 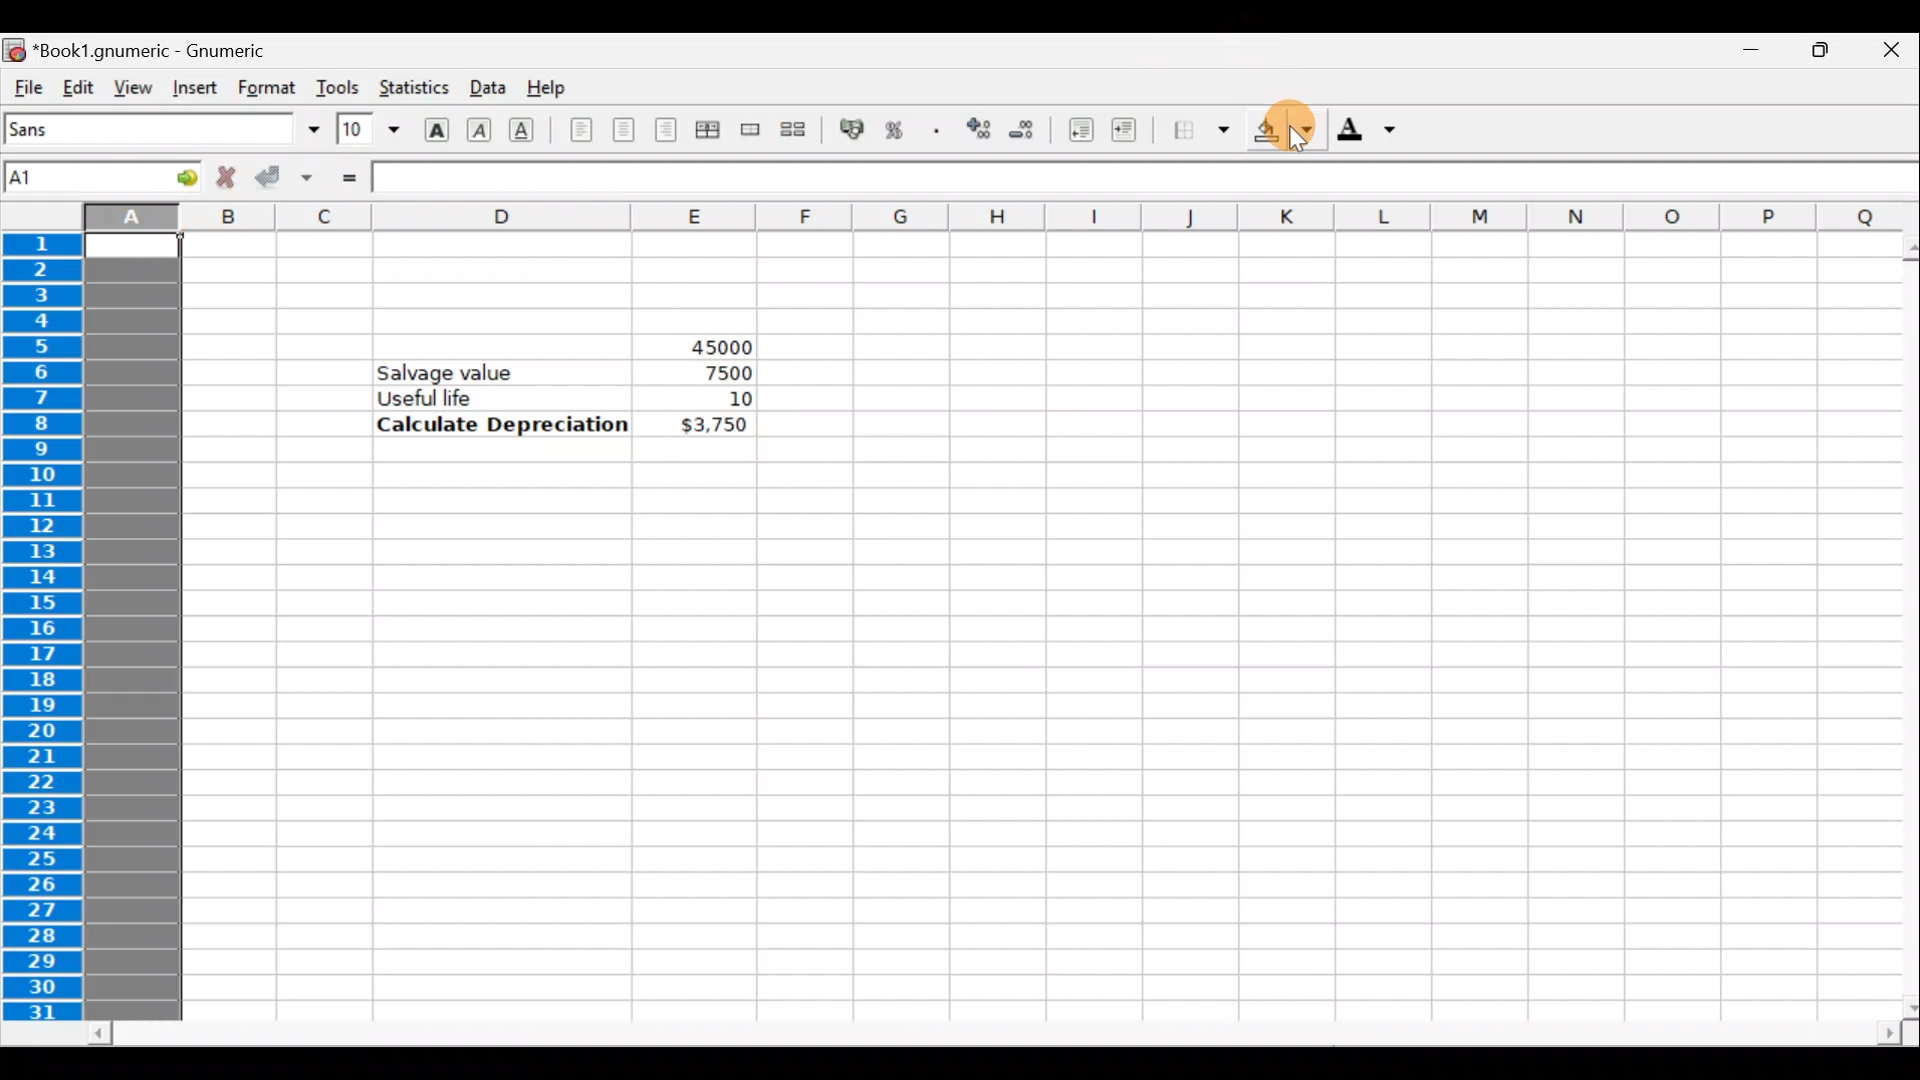 I want to click on View, so click(x=127, y=86).